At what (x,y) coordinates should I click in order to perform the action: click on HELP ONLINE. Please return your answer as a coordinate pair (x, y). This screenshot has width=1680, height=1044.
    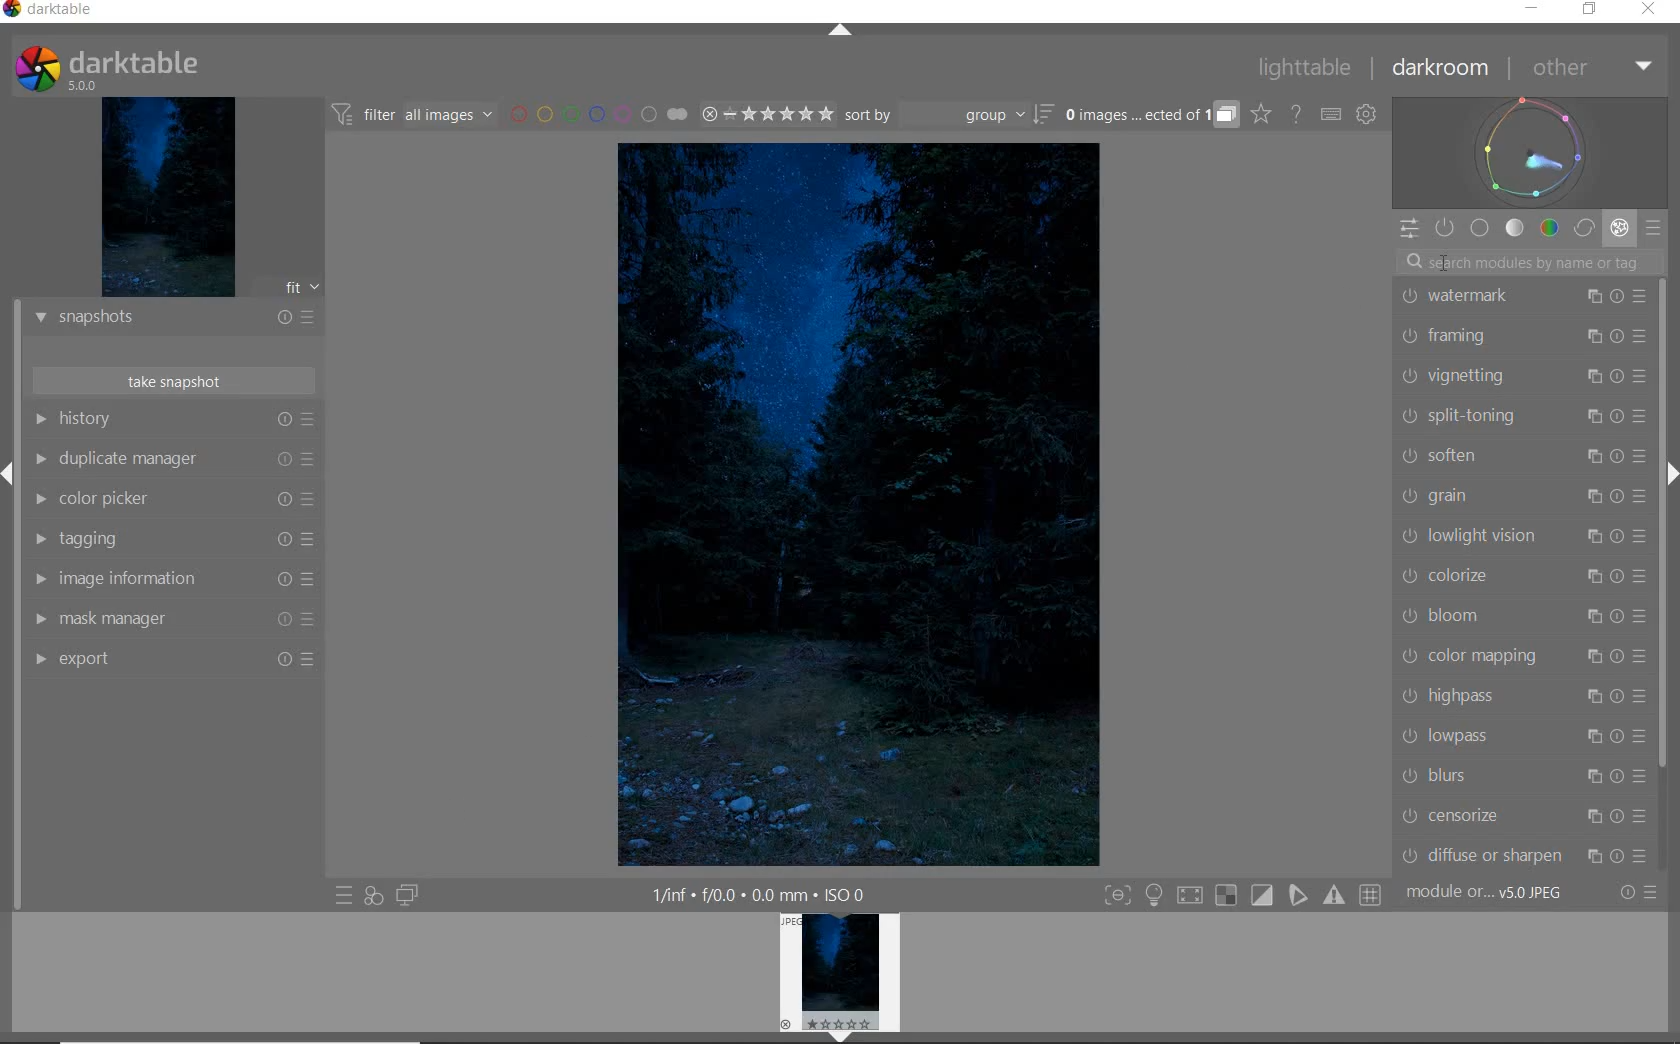
    Looking at the image, I should click on (1296, 115).